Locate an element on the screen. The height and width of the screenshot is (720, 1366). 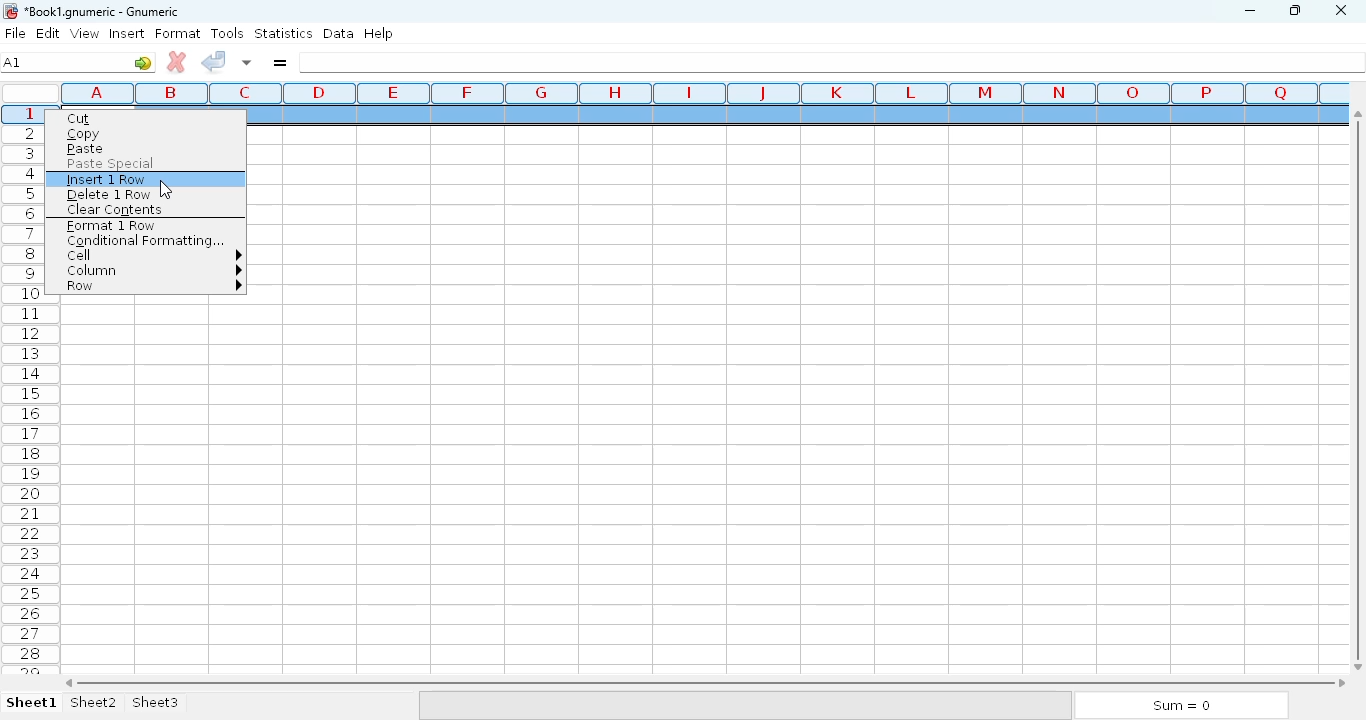
cell is located at coordinates (153, 256).